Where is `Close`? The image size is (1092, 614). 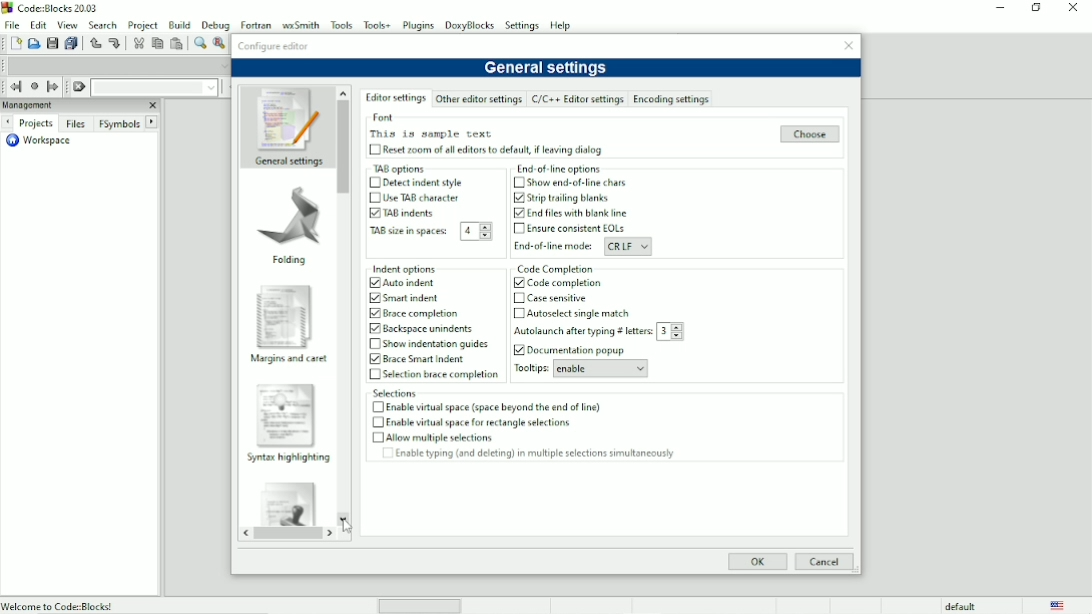 Close is located at coordinates (1073, 8).